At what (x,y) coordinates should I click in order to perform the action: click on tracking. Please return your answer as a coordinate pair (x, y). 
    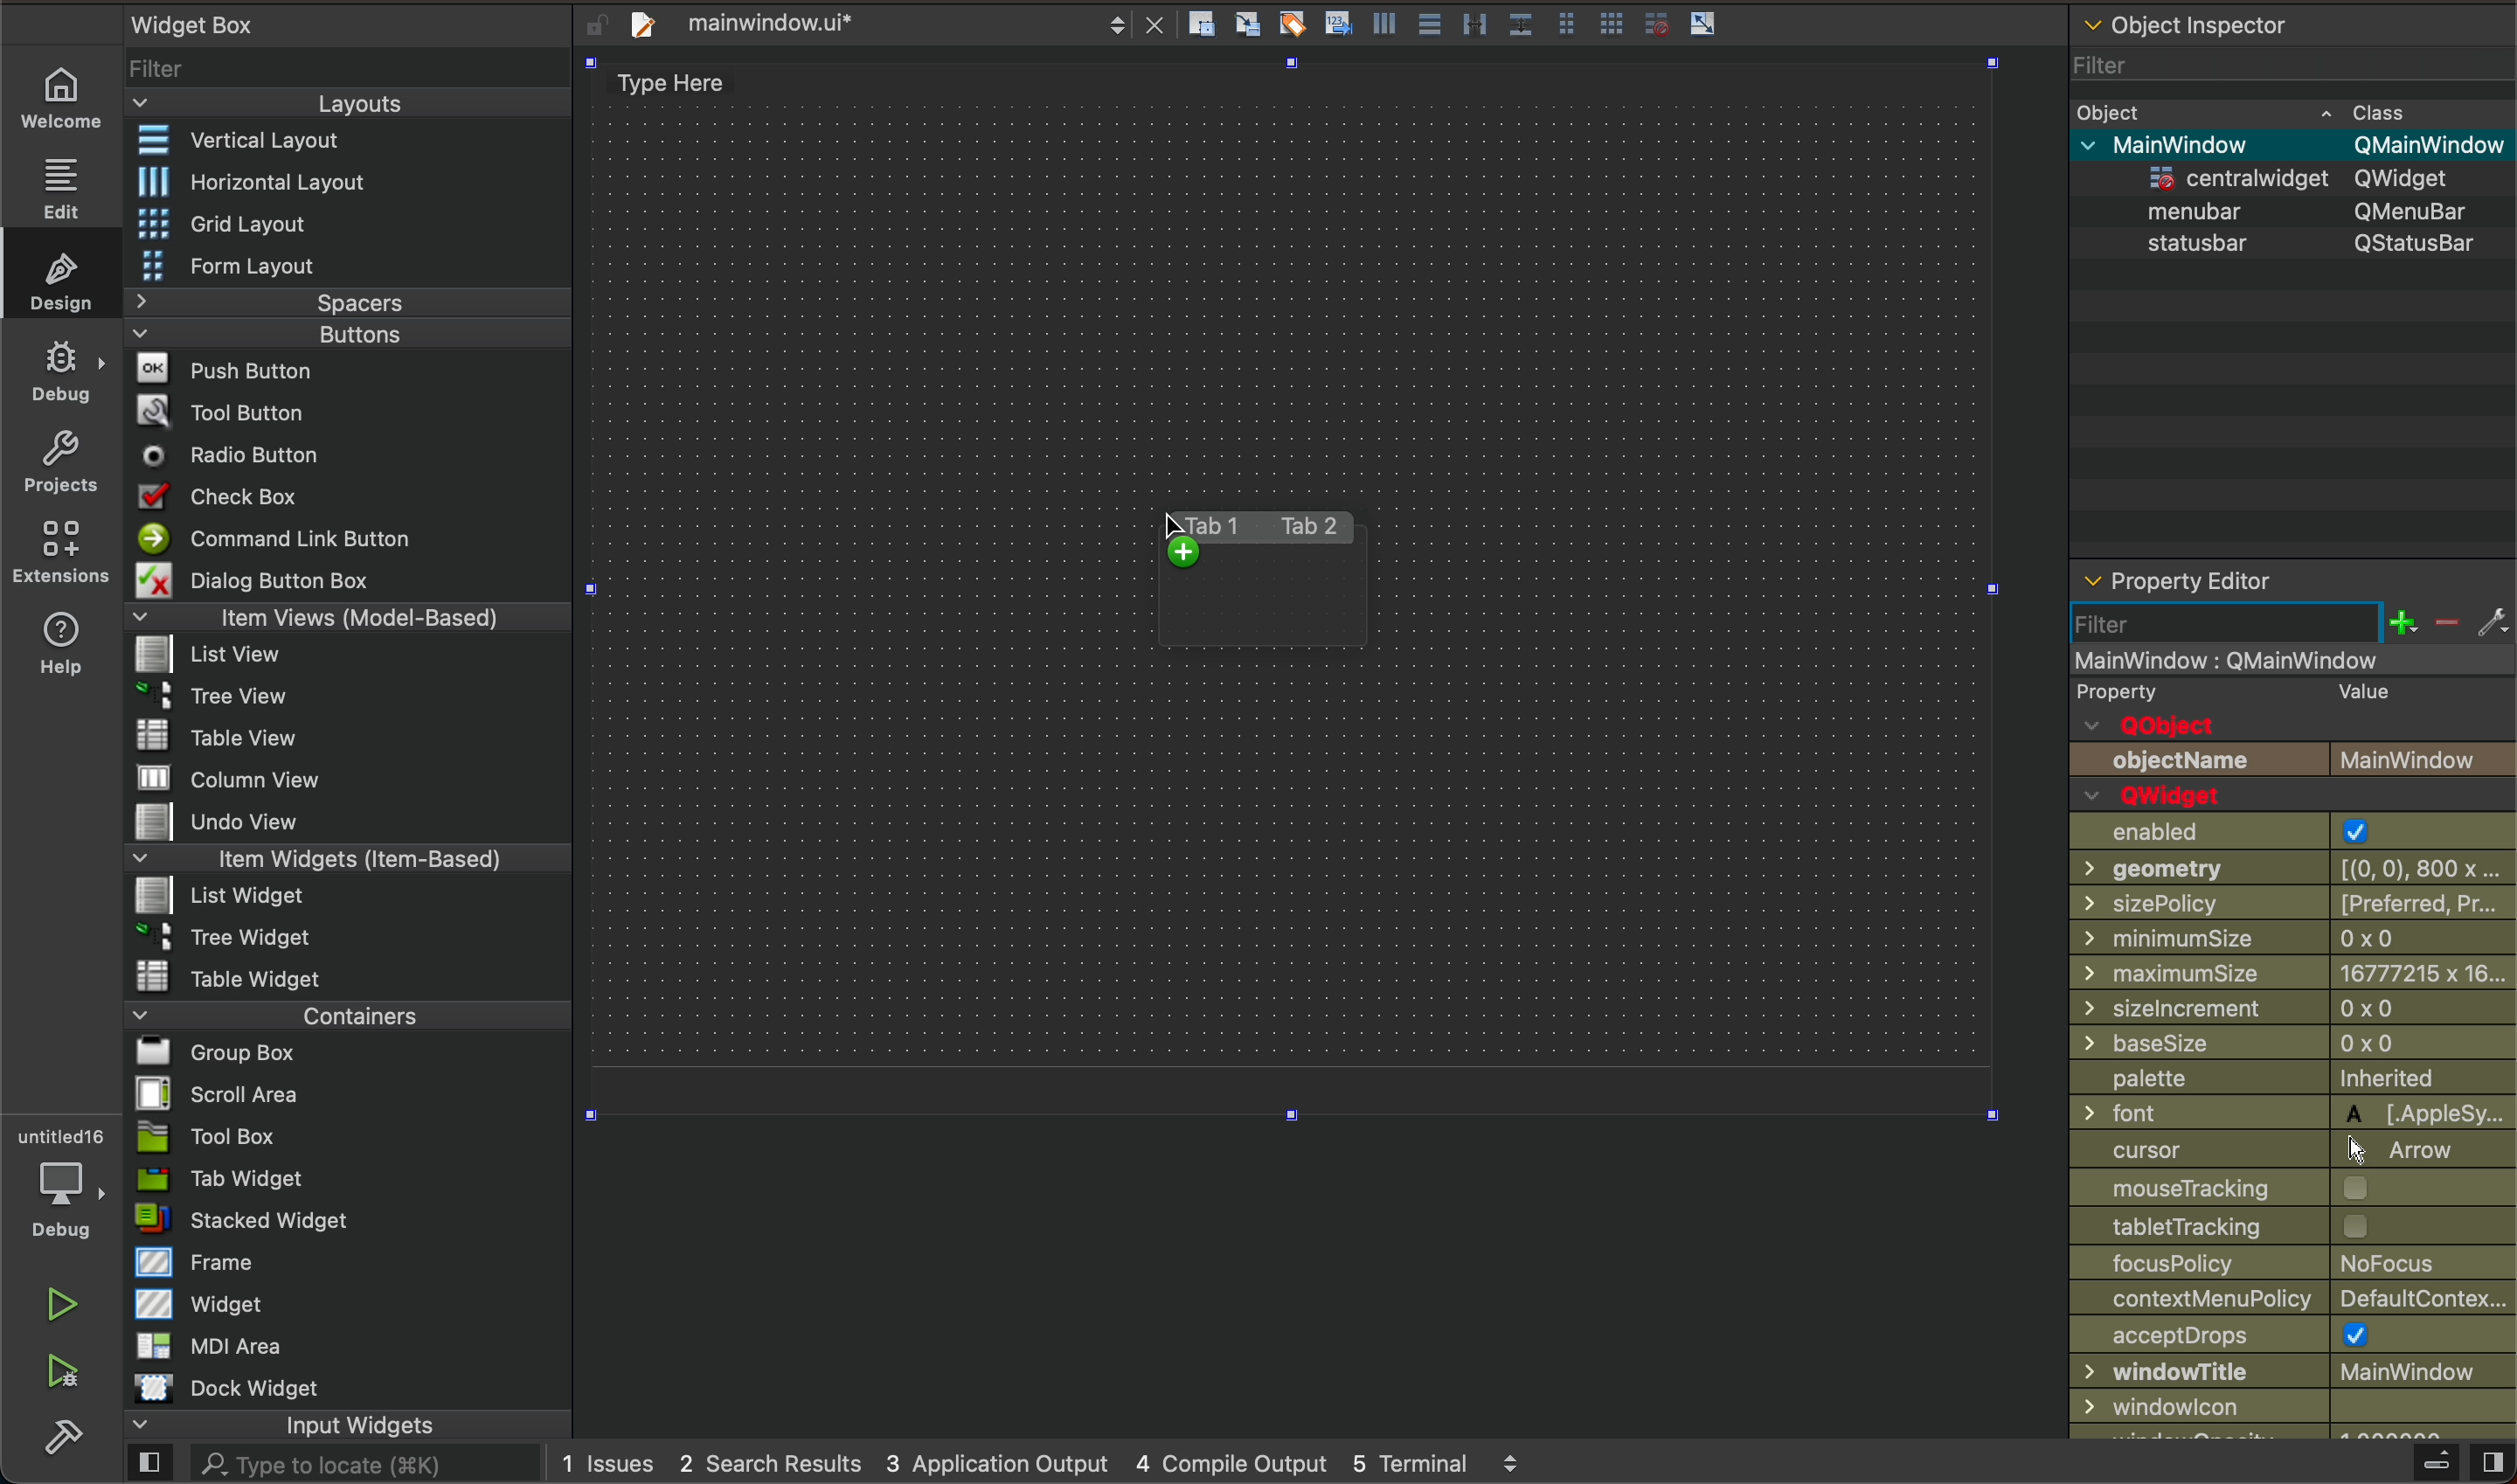
    Looking at the image, I should click on (2290, 1226).